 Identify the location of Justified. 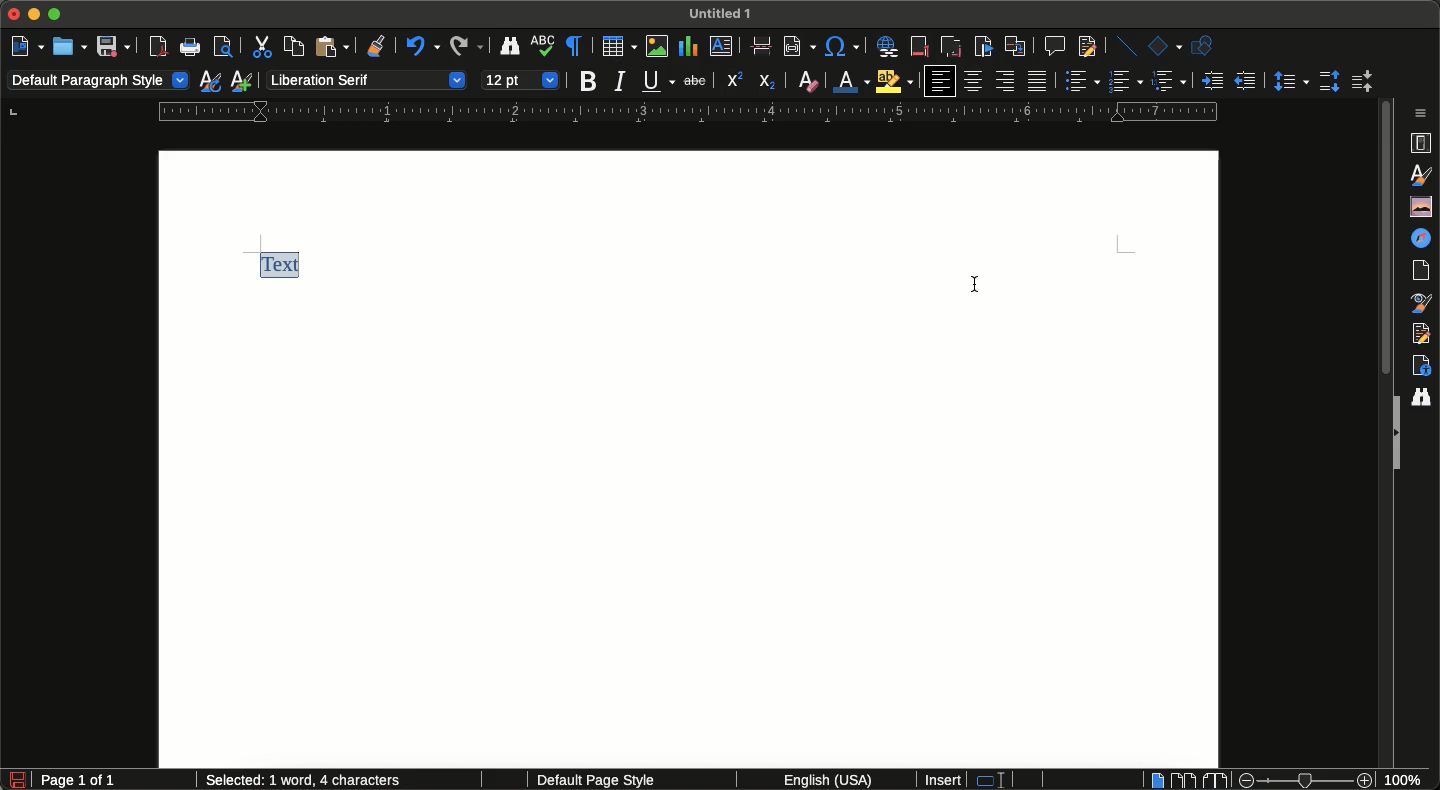
(1039, 81).